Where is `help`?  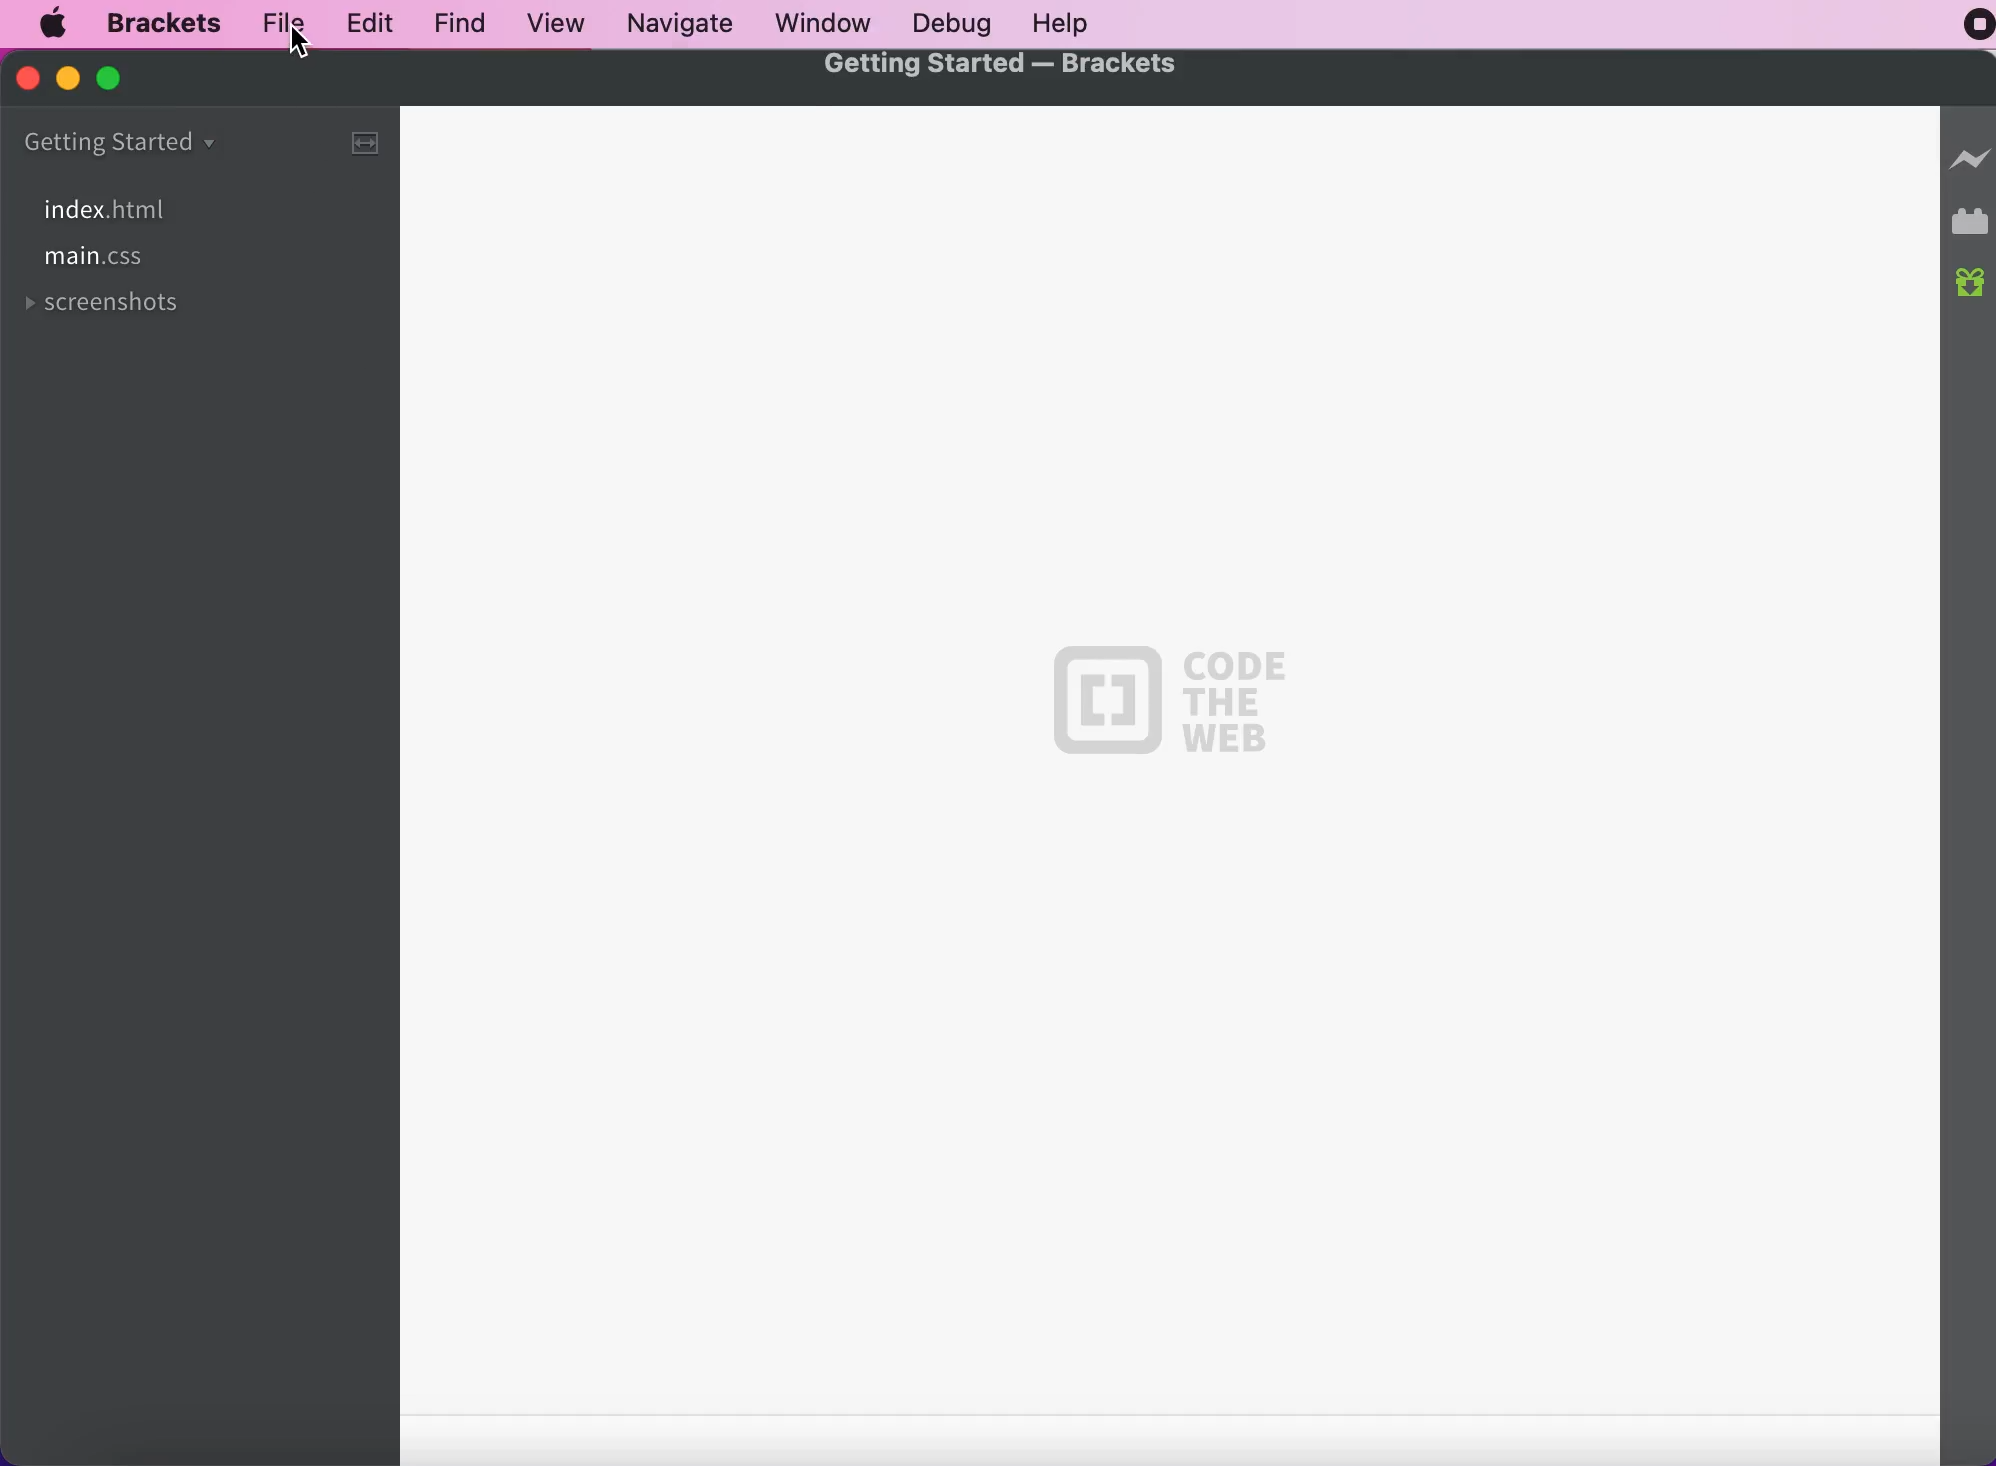 help is located at coordinates (1073, 22).